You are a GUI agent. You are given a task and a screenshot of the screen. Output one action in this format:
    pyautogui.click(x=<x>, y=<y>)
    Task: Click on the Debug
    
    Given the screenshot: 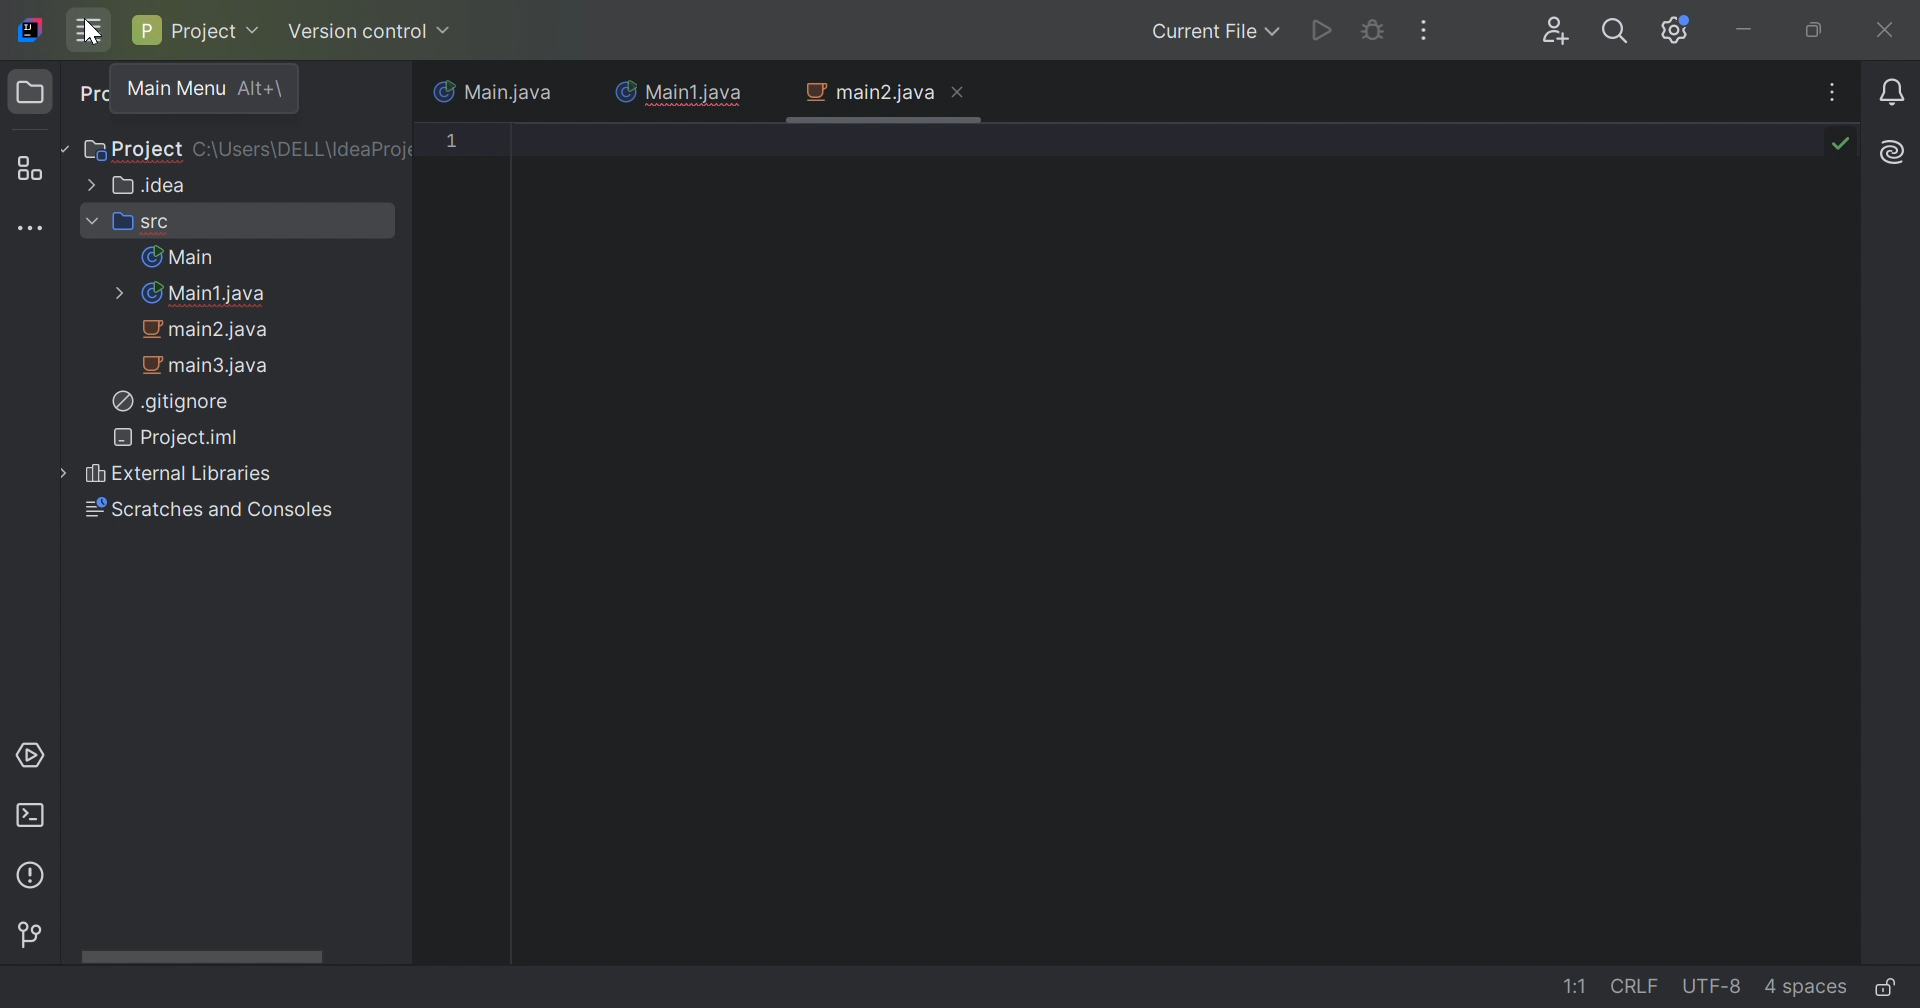 What is the action you would take?
    pyautogui.click(x=1374, y=27)
    